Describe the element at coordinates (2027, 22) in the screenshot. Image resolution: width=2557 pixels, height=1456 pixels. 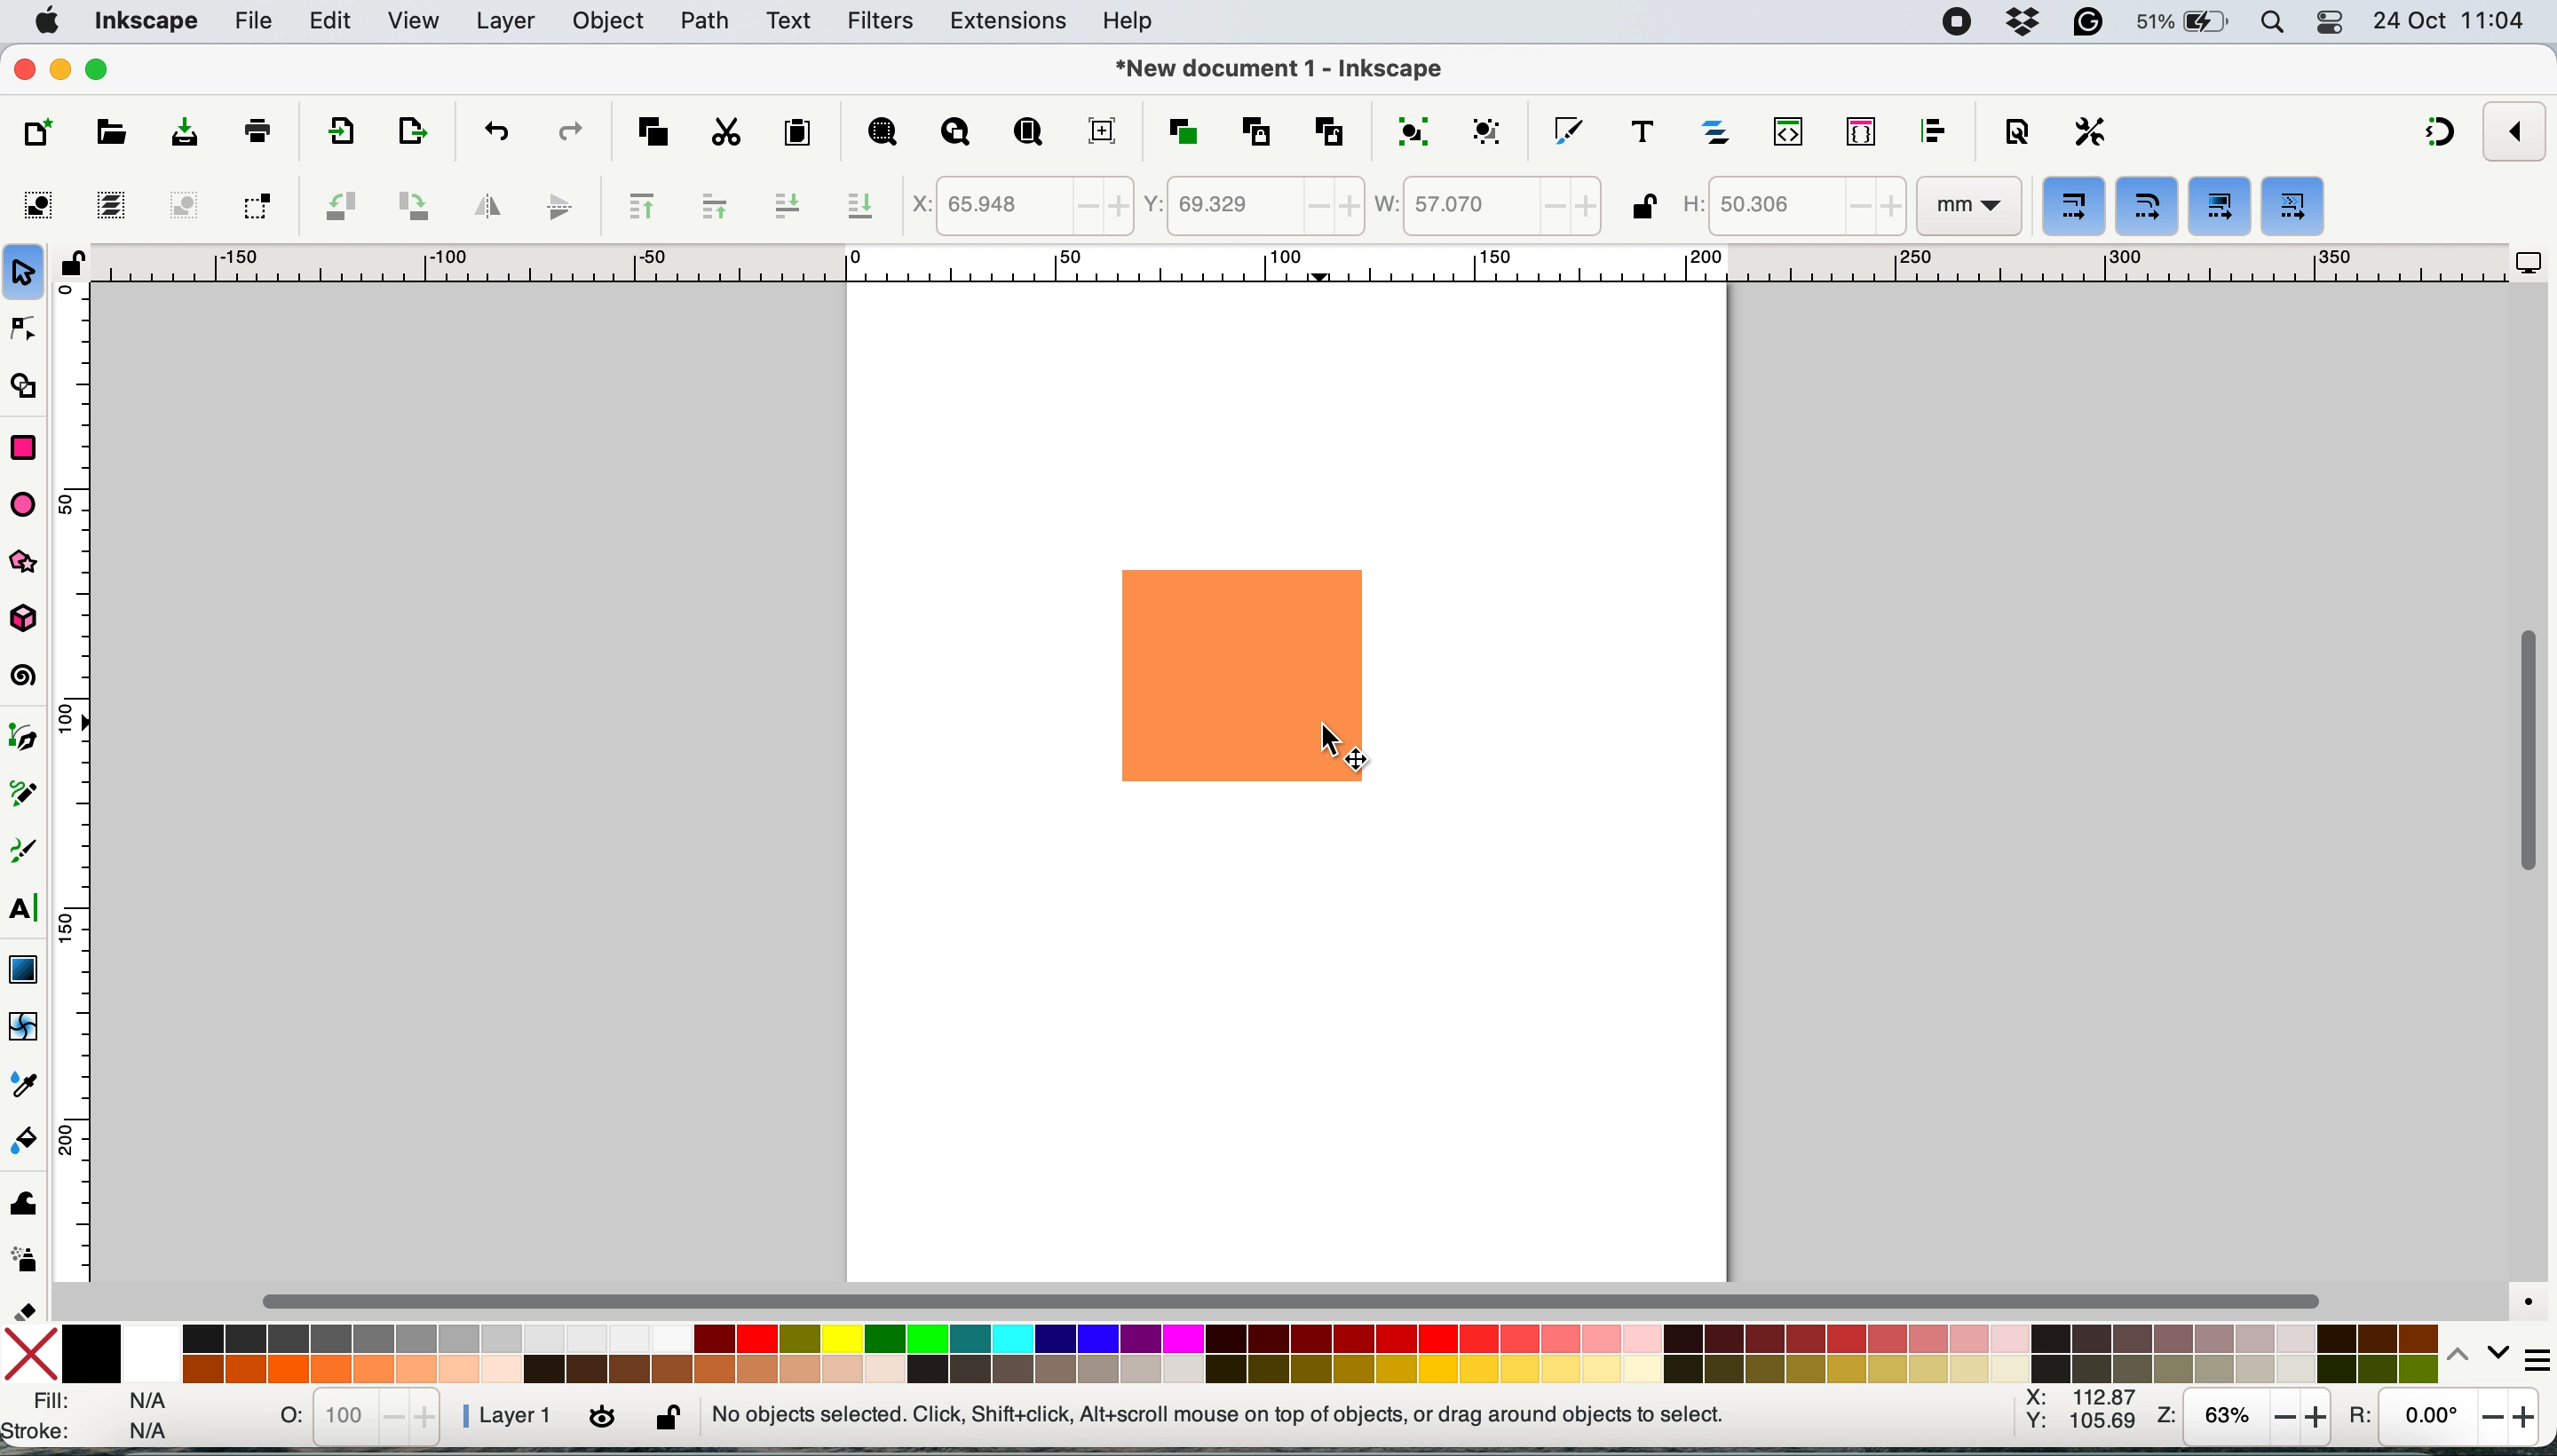
I see `dropbox` at that location.